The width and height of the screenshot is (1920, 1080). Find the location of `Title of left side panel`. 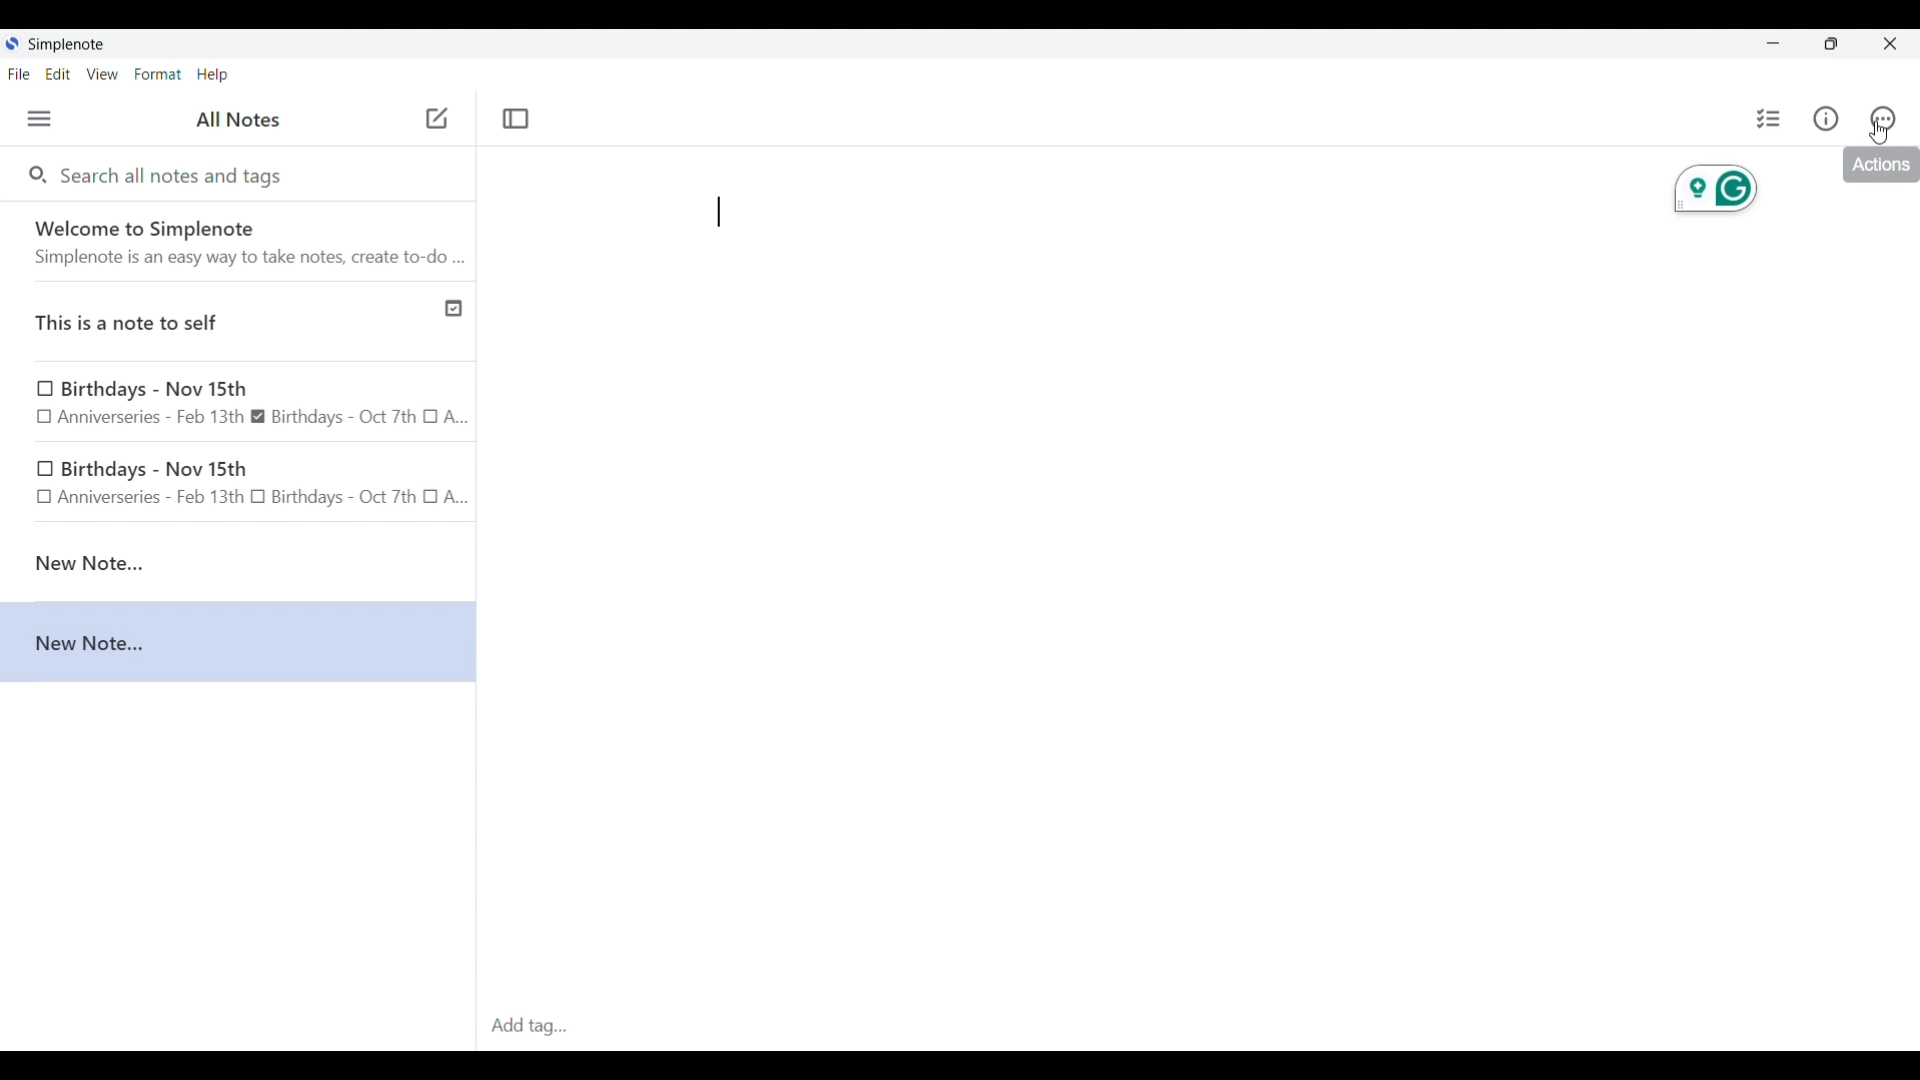

Title of left side panel is located at coordinates (238, 120).